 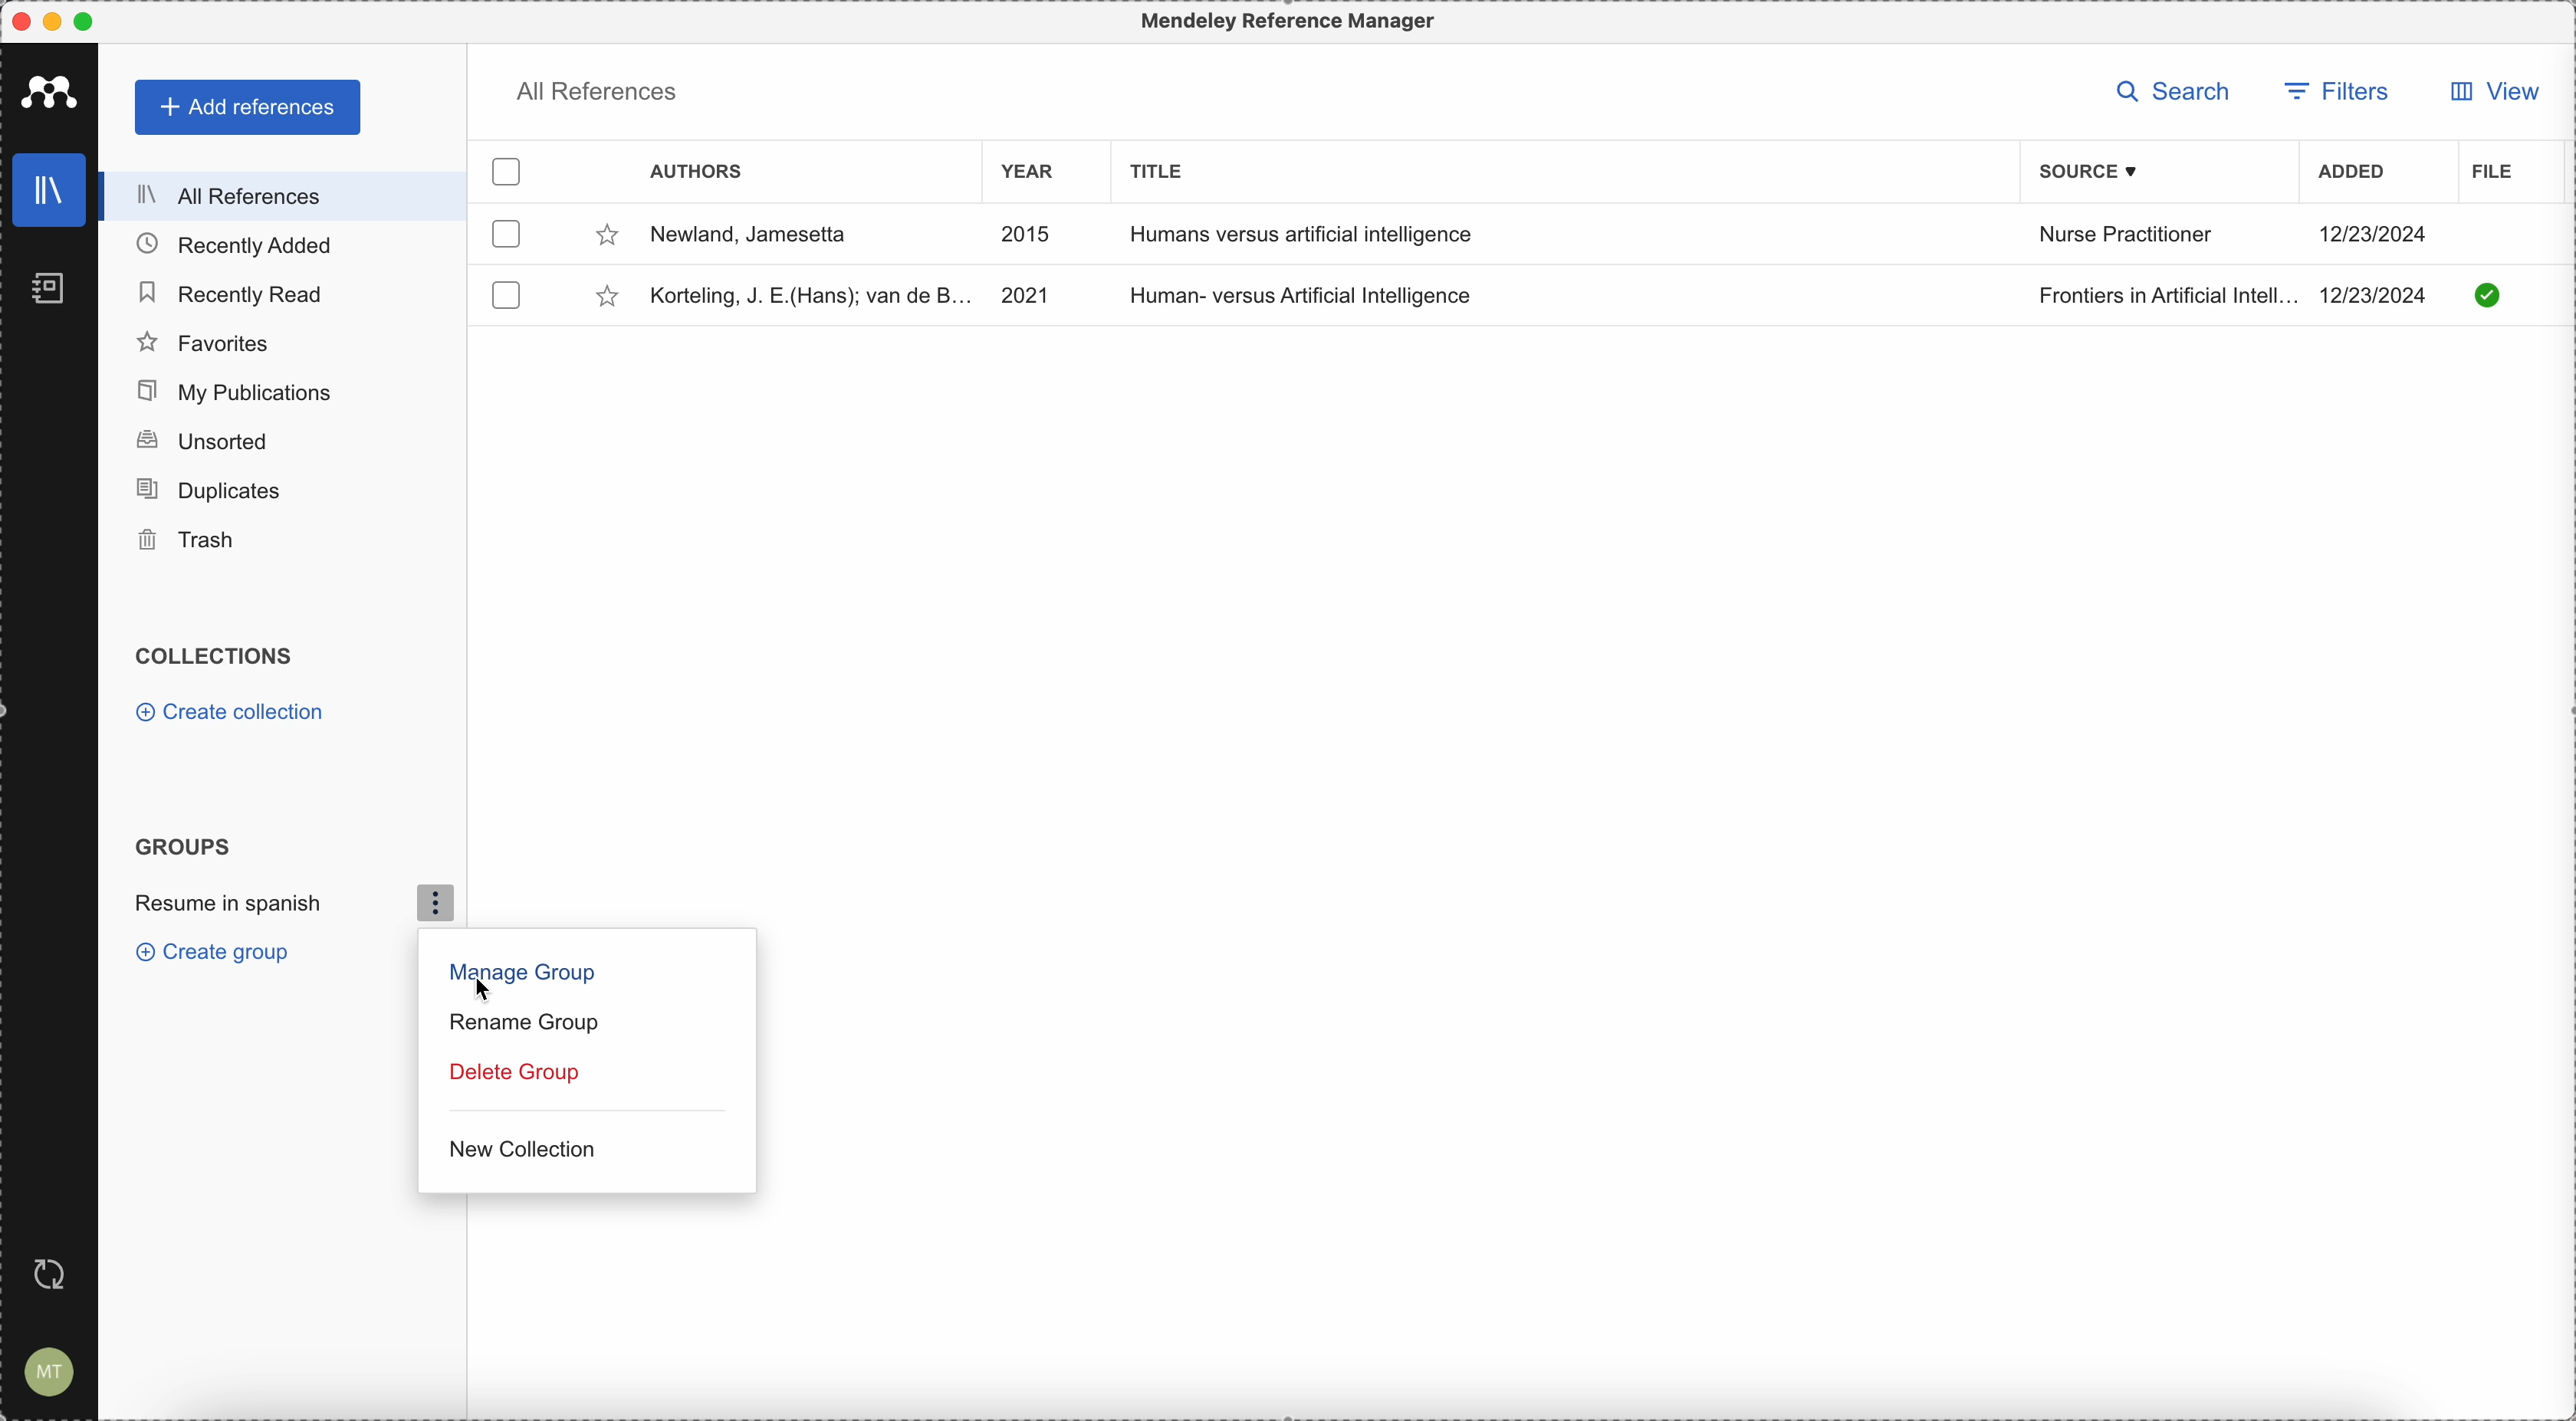 I want to click on notebooks, so click(x=44, y=285).